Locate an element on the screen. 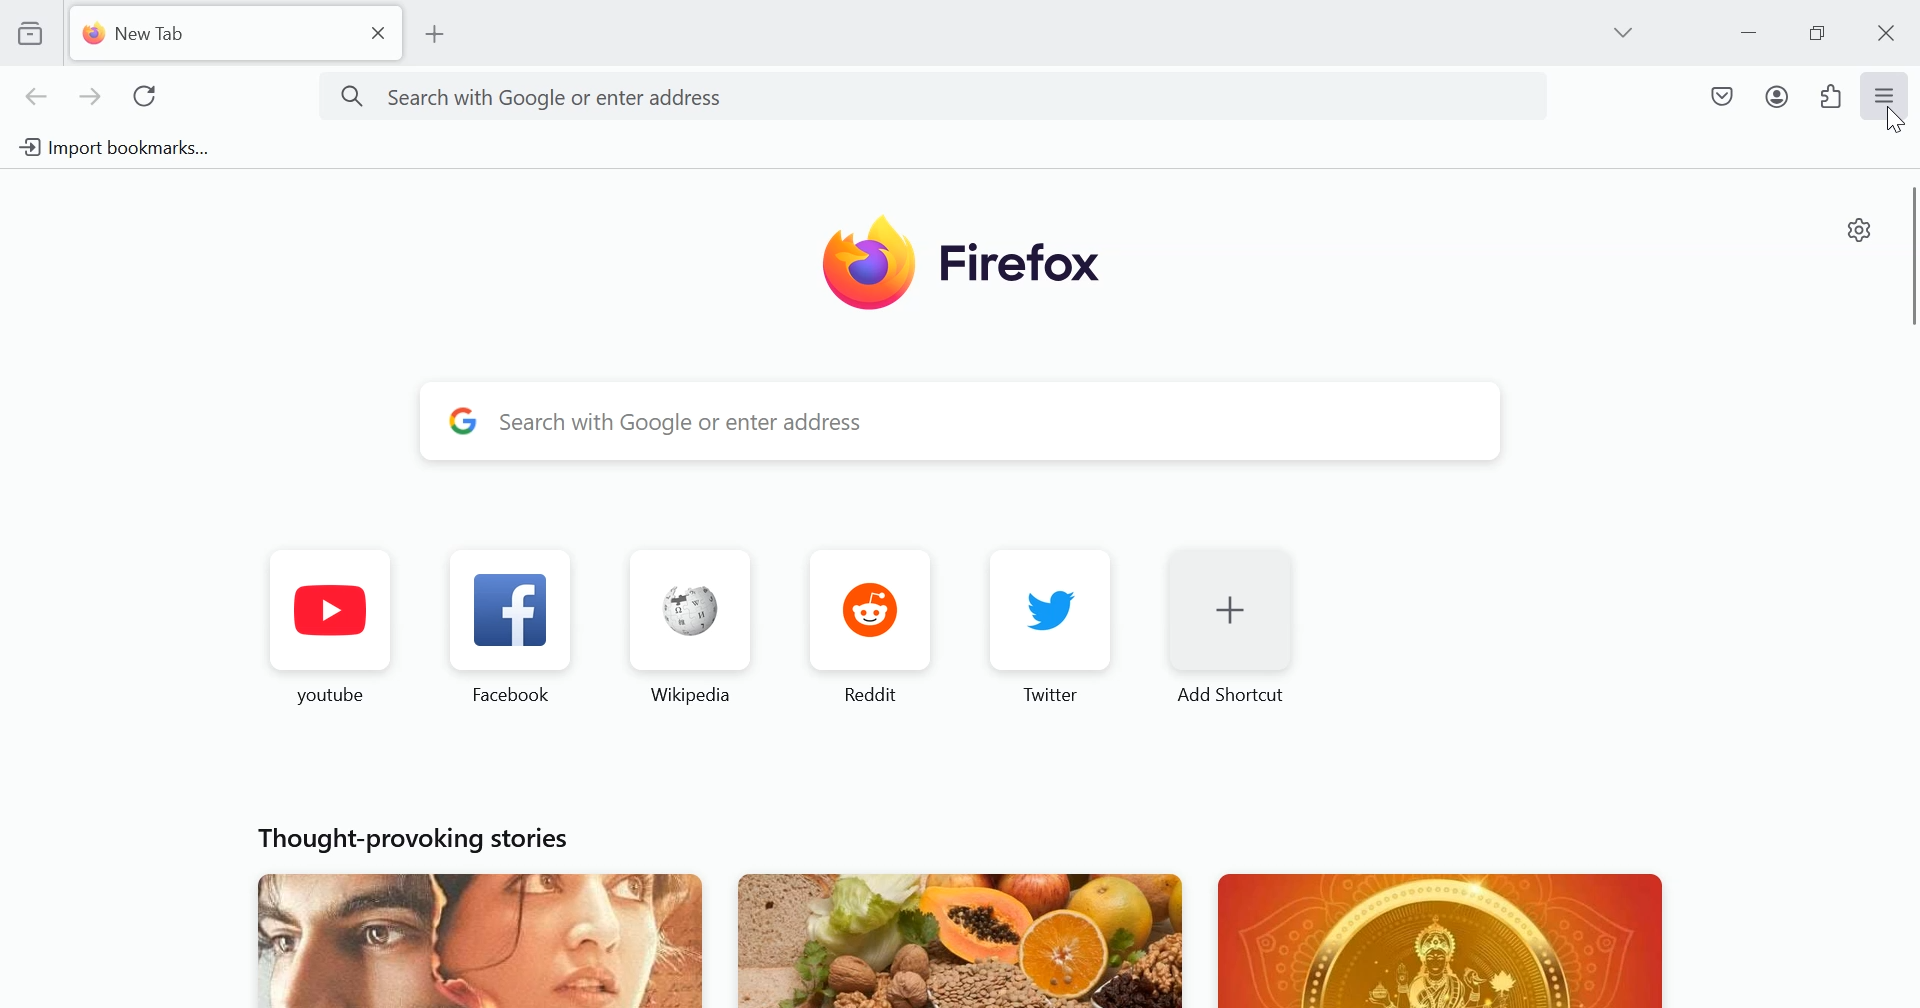 The image size is (1920, 1008). vertical scrollbar is located at coordinates (1908, 258).